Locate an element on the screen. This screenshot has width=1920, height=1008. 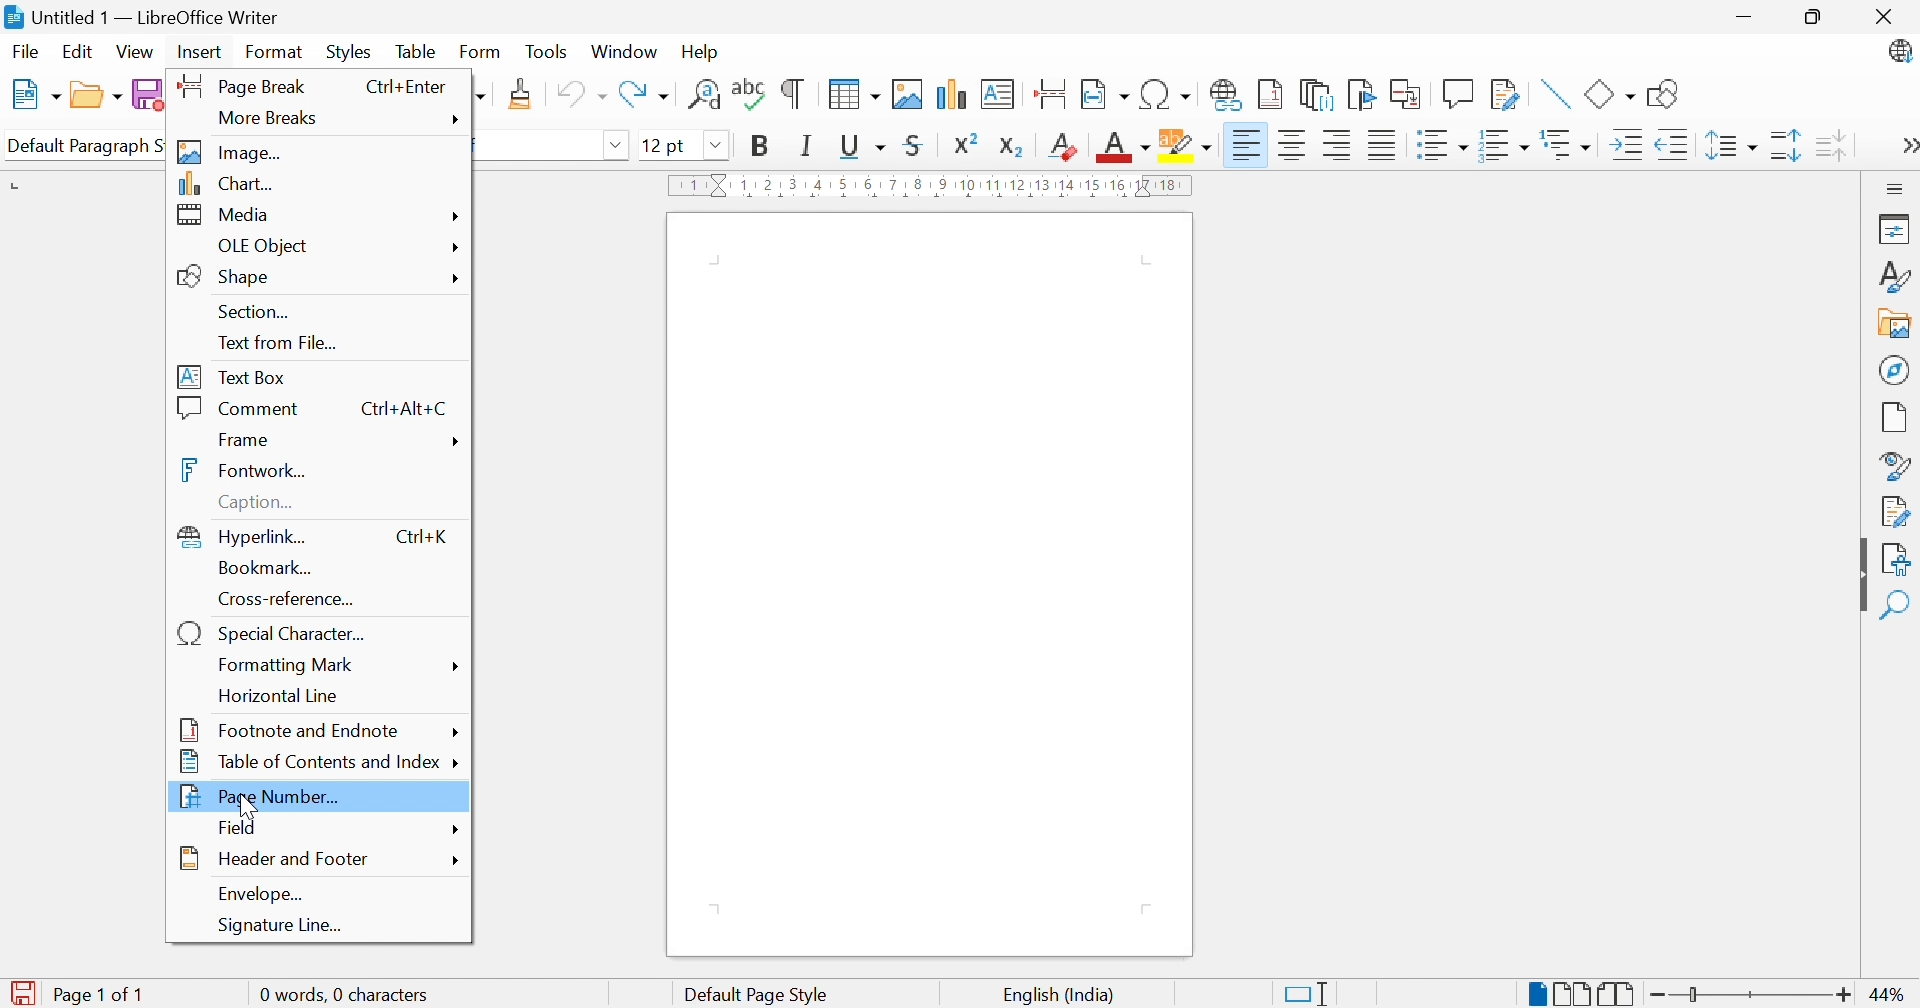
Table is located at coordinates (415, 51).